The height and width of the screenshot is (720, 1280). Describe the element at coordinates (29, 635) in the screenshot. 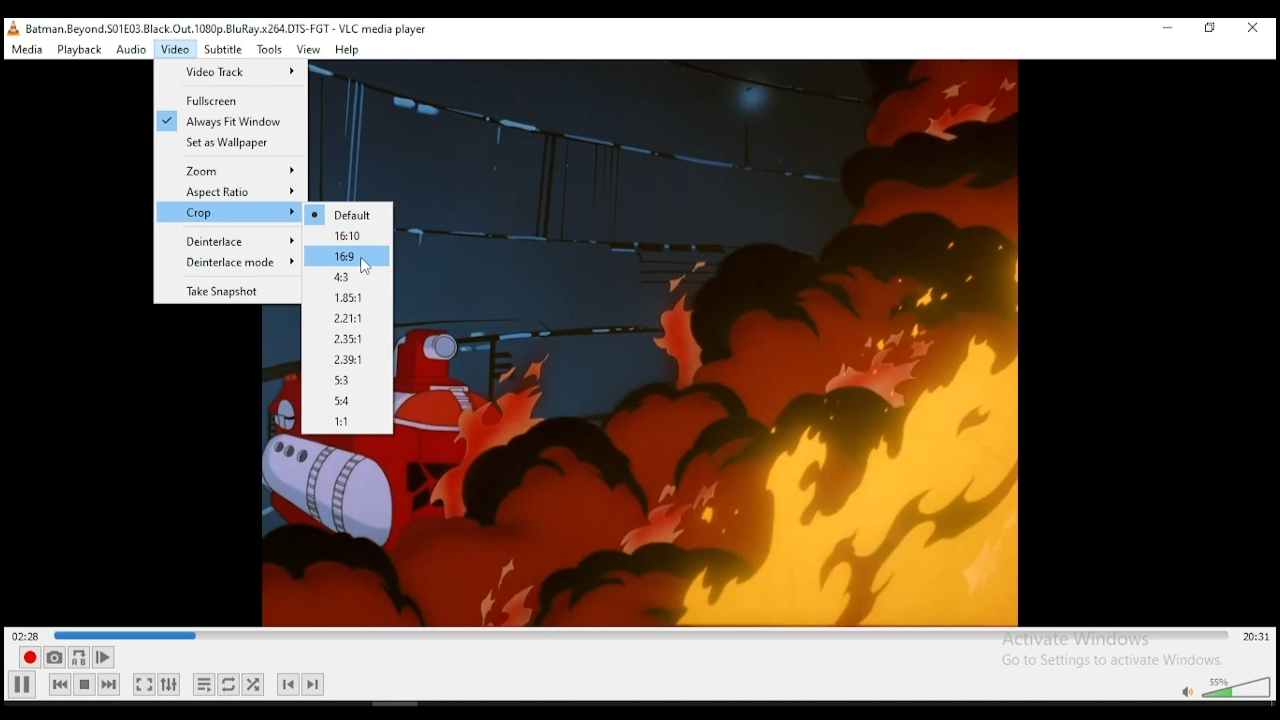

I see `elapsed time 02:!4` at that location.